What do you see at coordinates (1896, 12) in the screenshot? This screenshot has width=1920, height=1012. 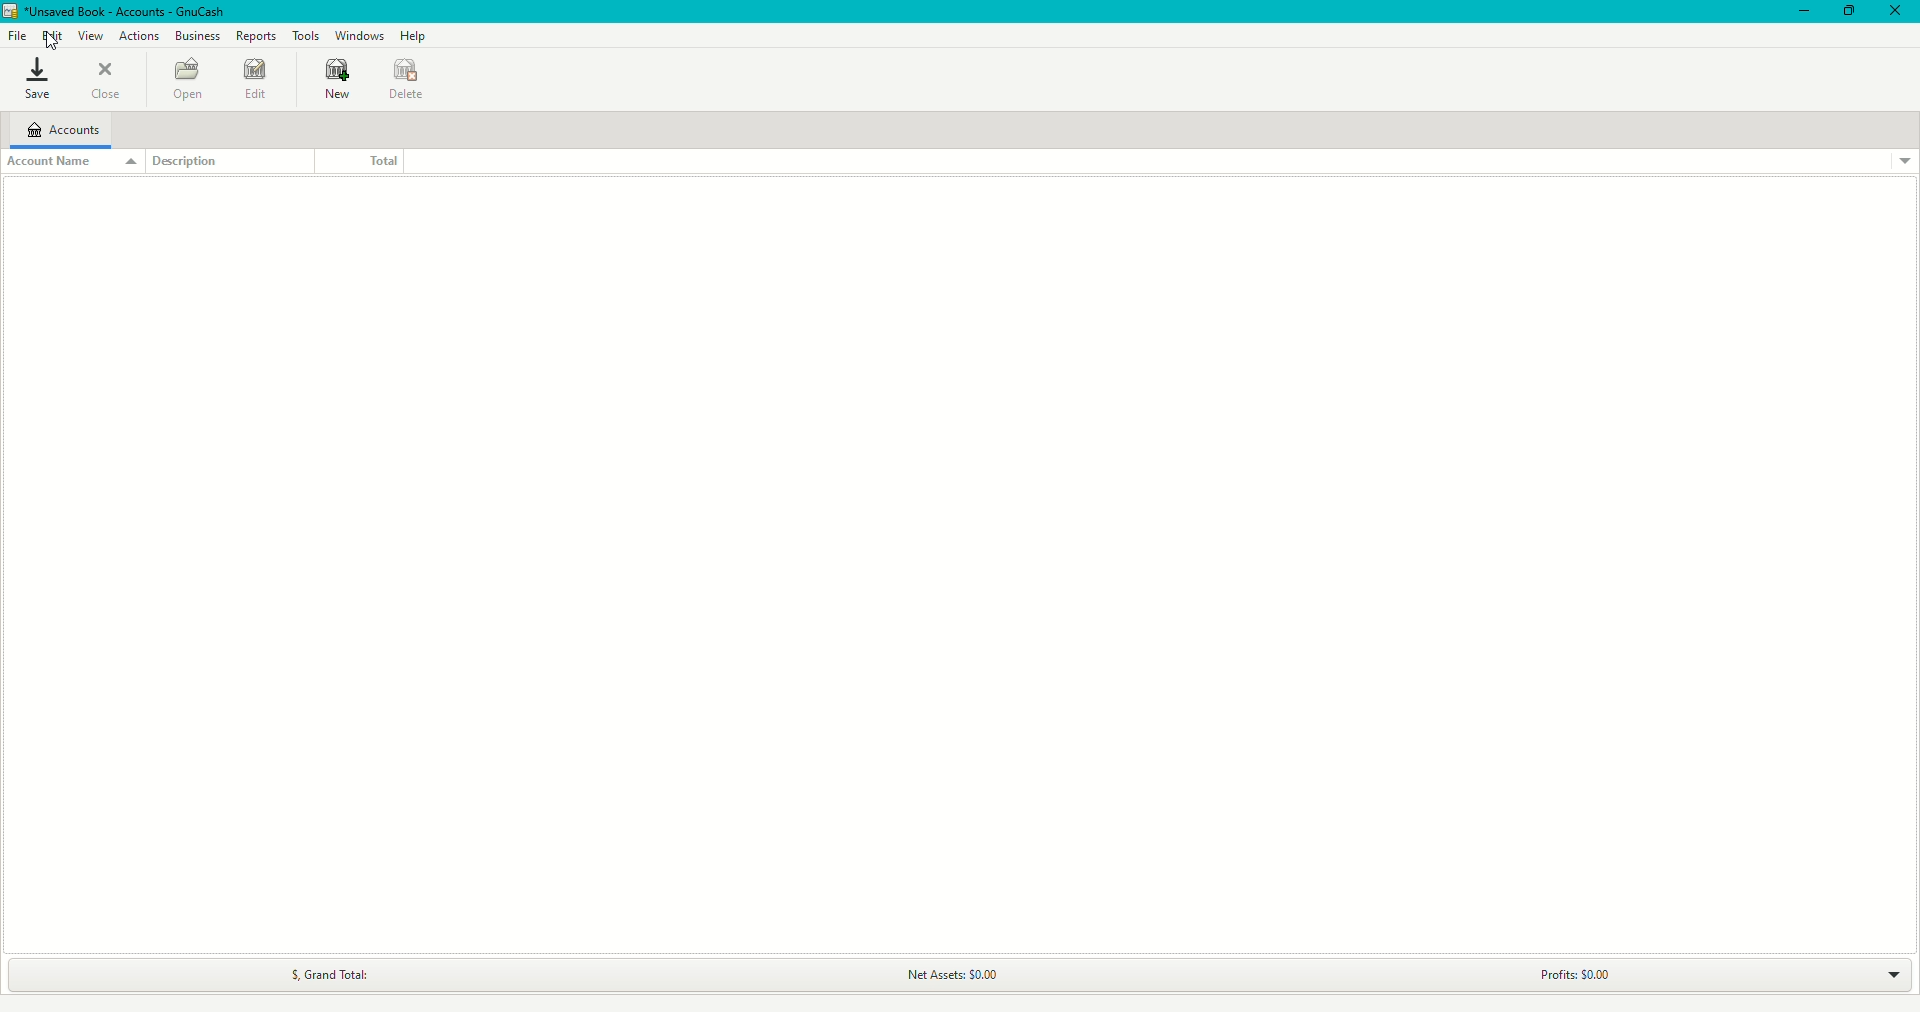 I see `Close` at bounding box center [1896, 12].